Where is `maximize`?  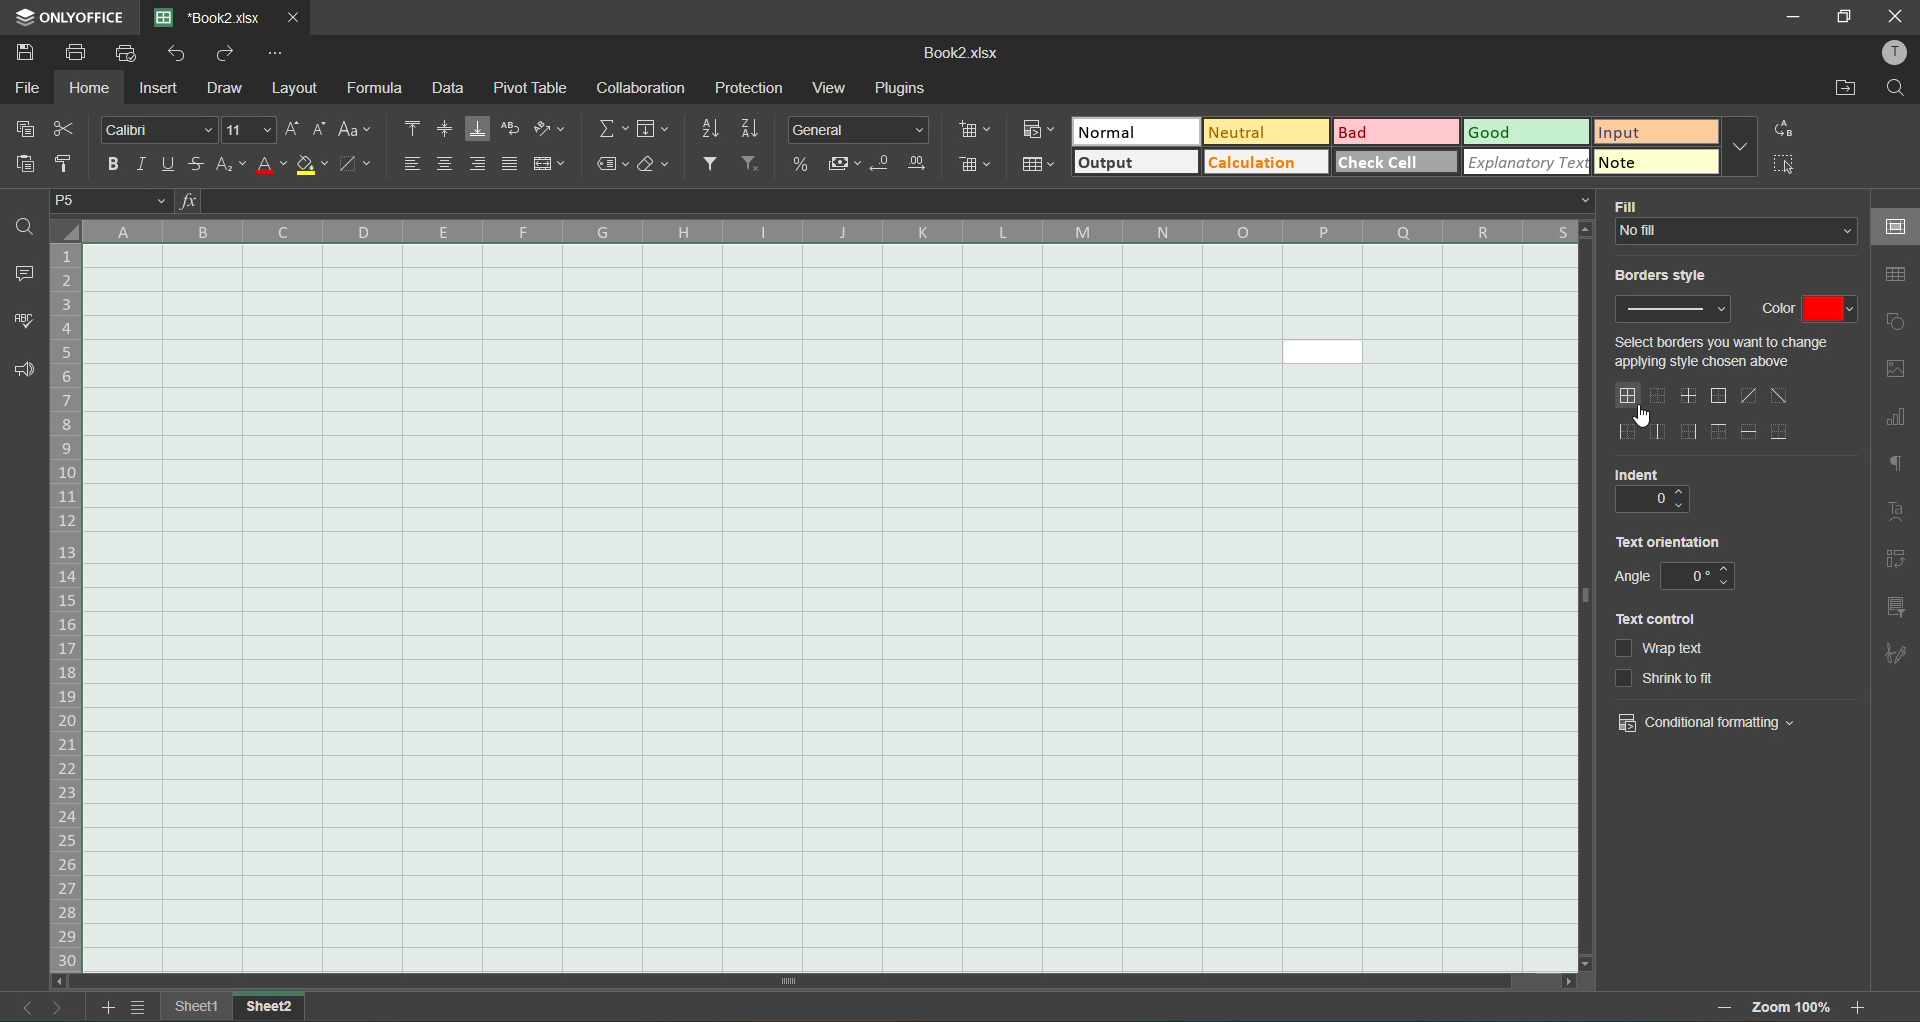 maximize is located at coordinates (1846, 15).